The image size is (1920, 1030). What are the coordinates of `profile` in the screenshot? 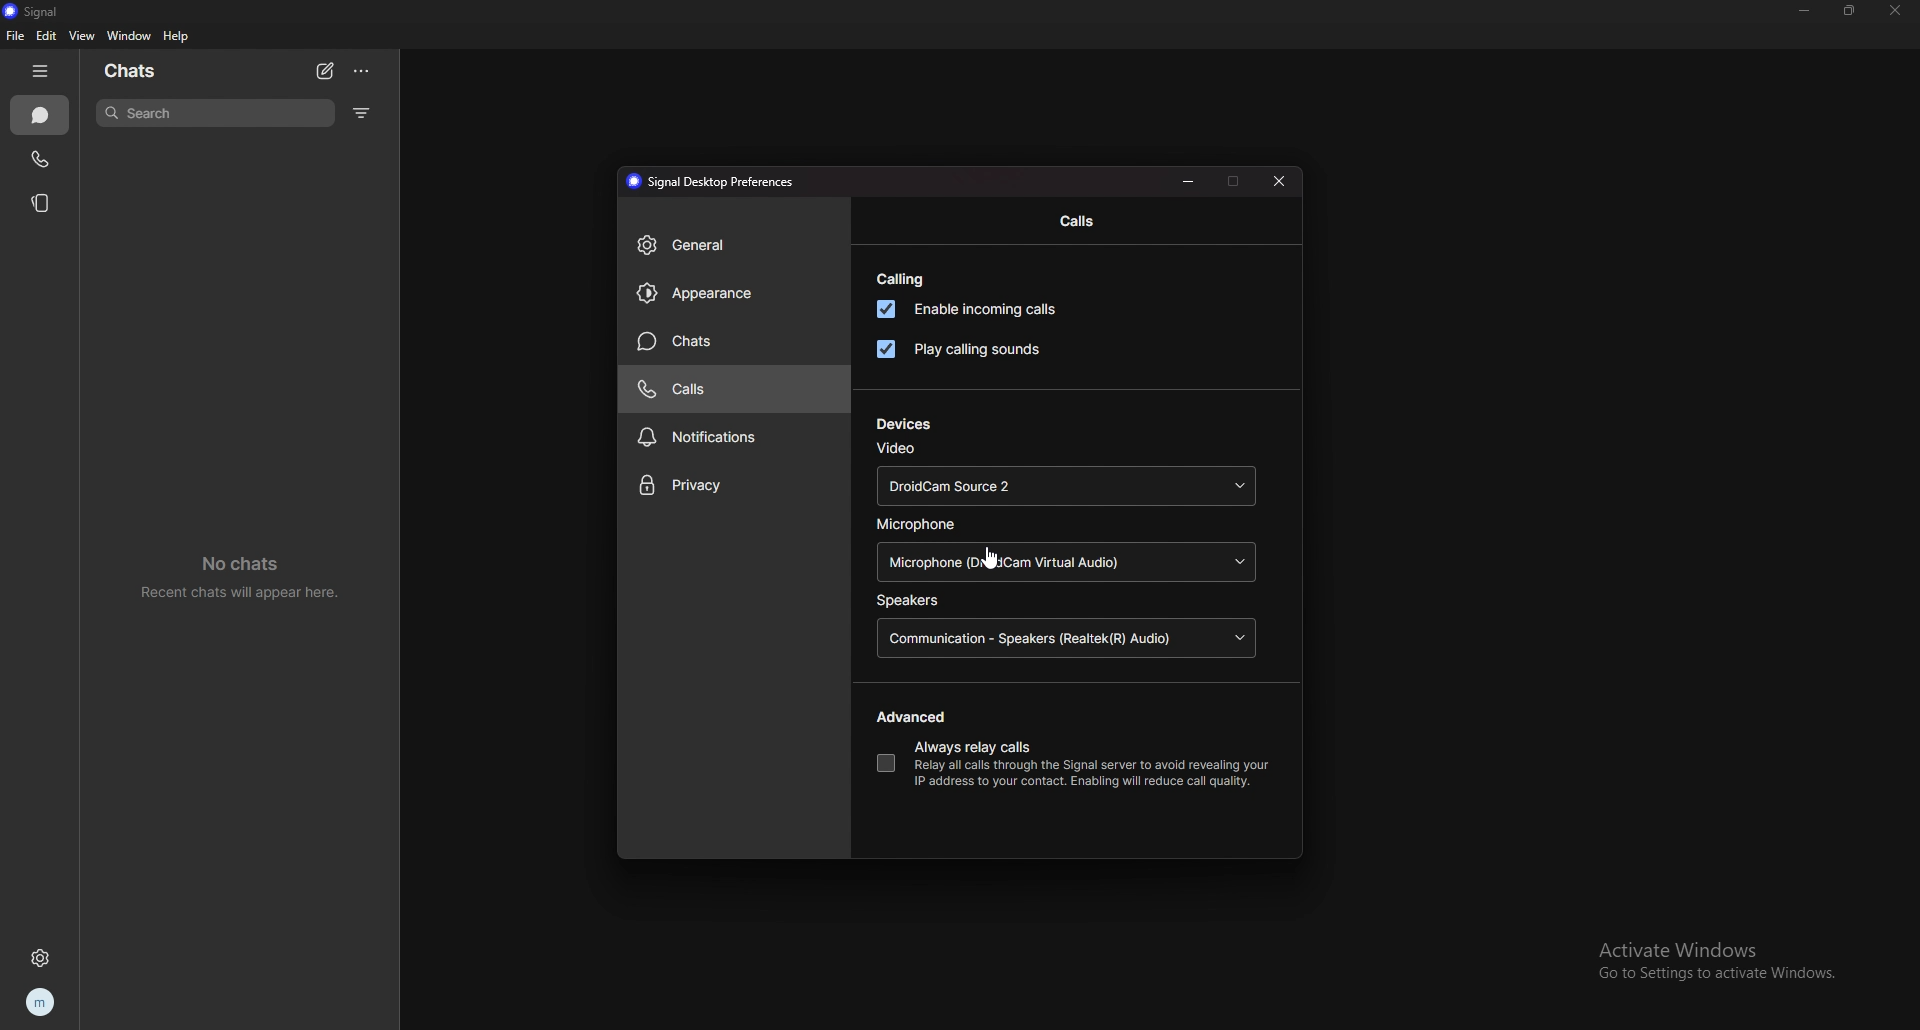 It's located at (40, 1004).